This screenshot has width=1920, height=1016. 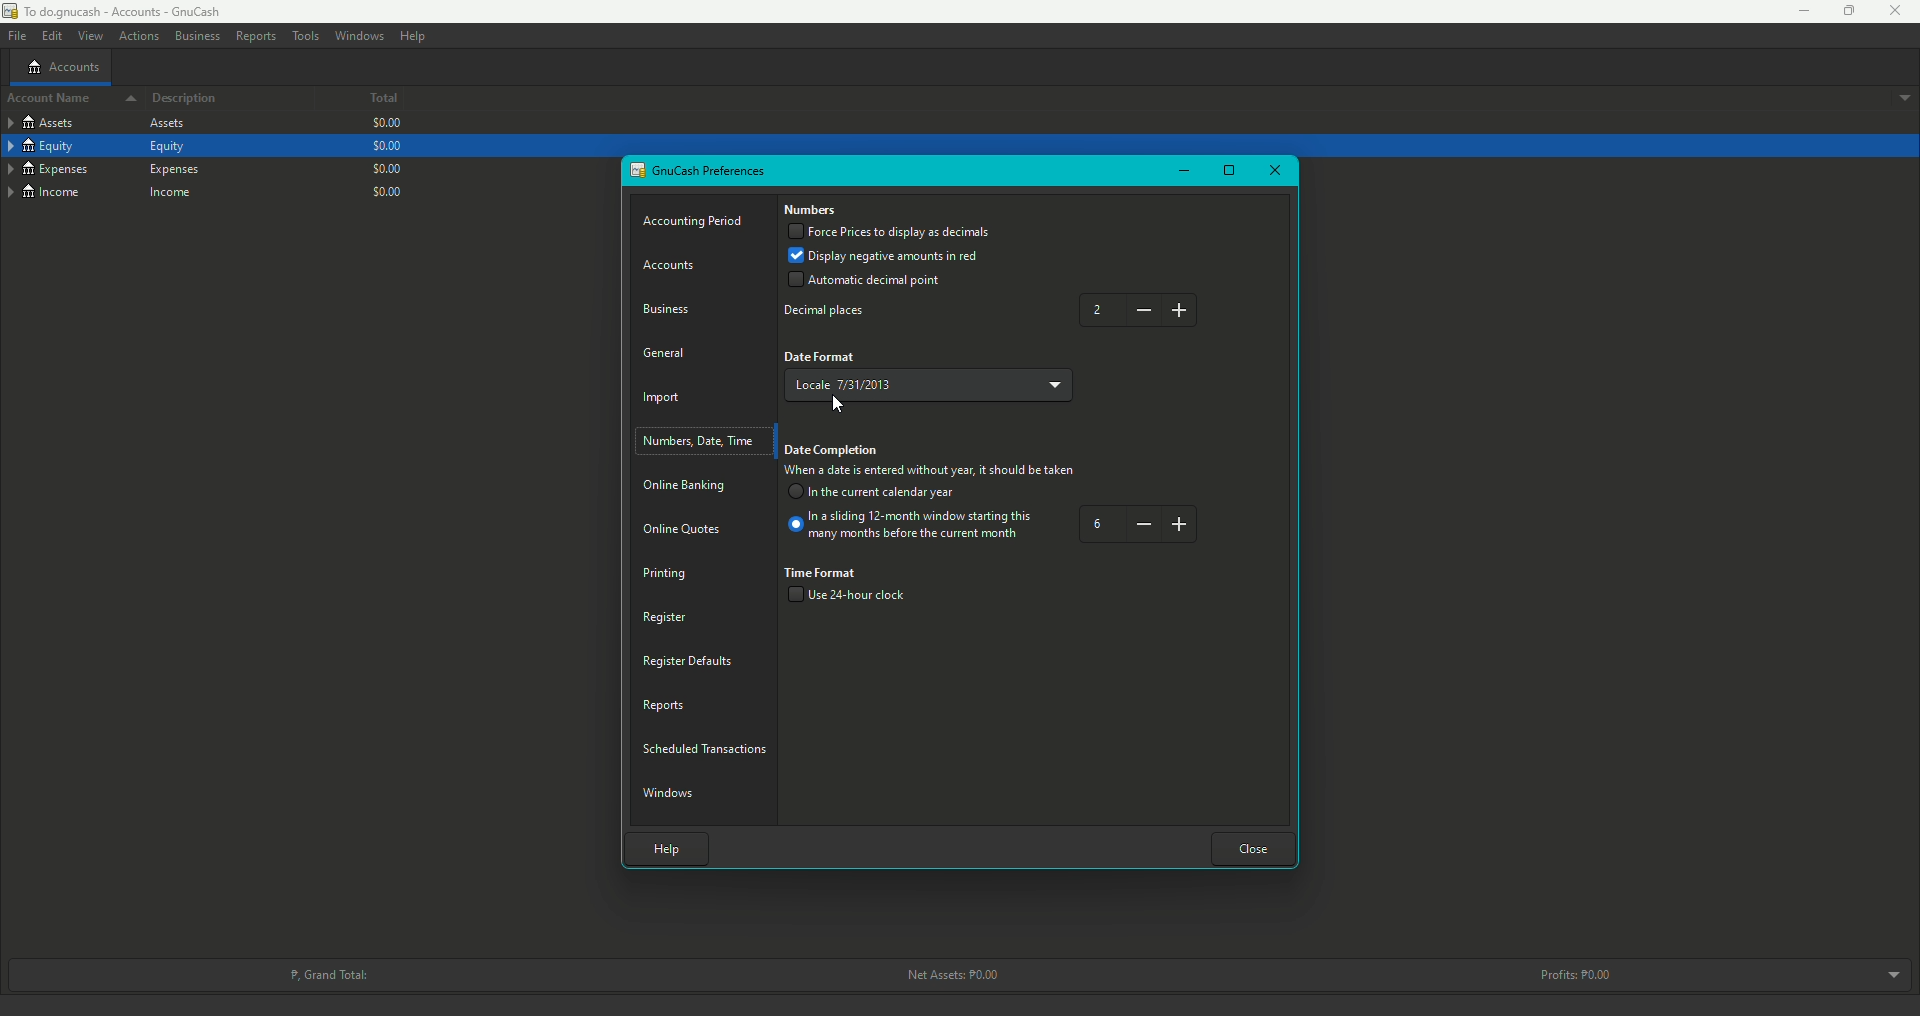 What do you see at coordinates (662, 846) in the screenshot?
I see `Help` at bounding box center [662, 846].